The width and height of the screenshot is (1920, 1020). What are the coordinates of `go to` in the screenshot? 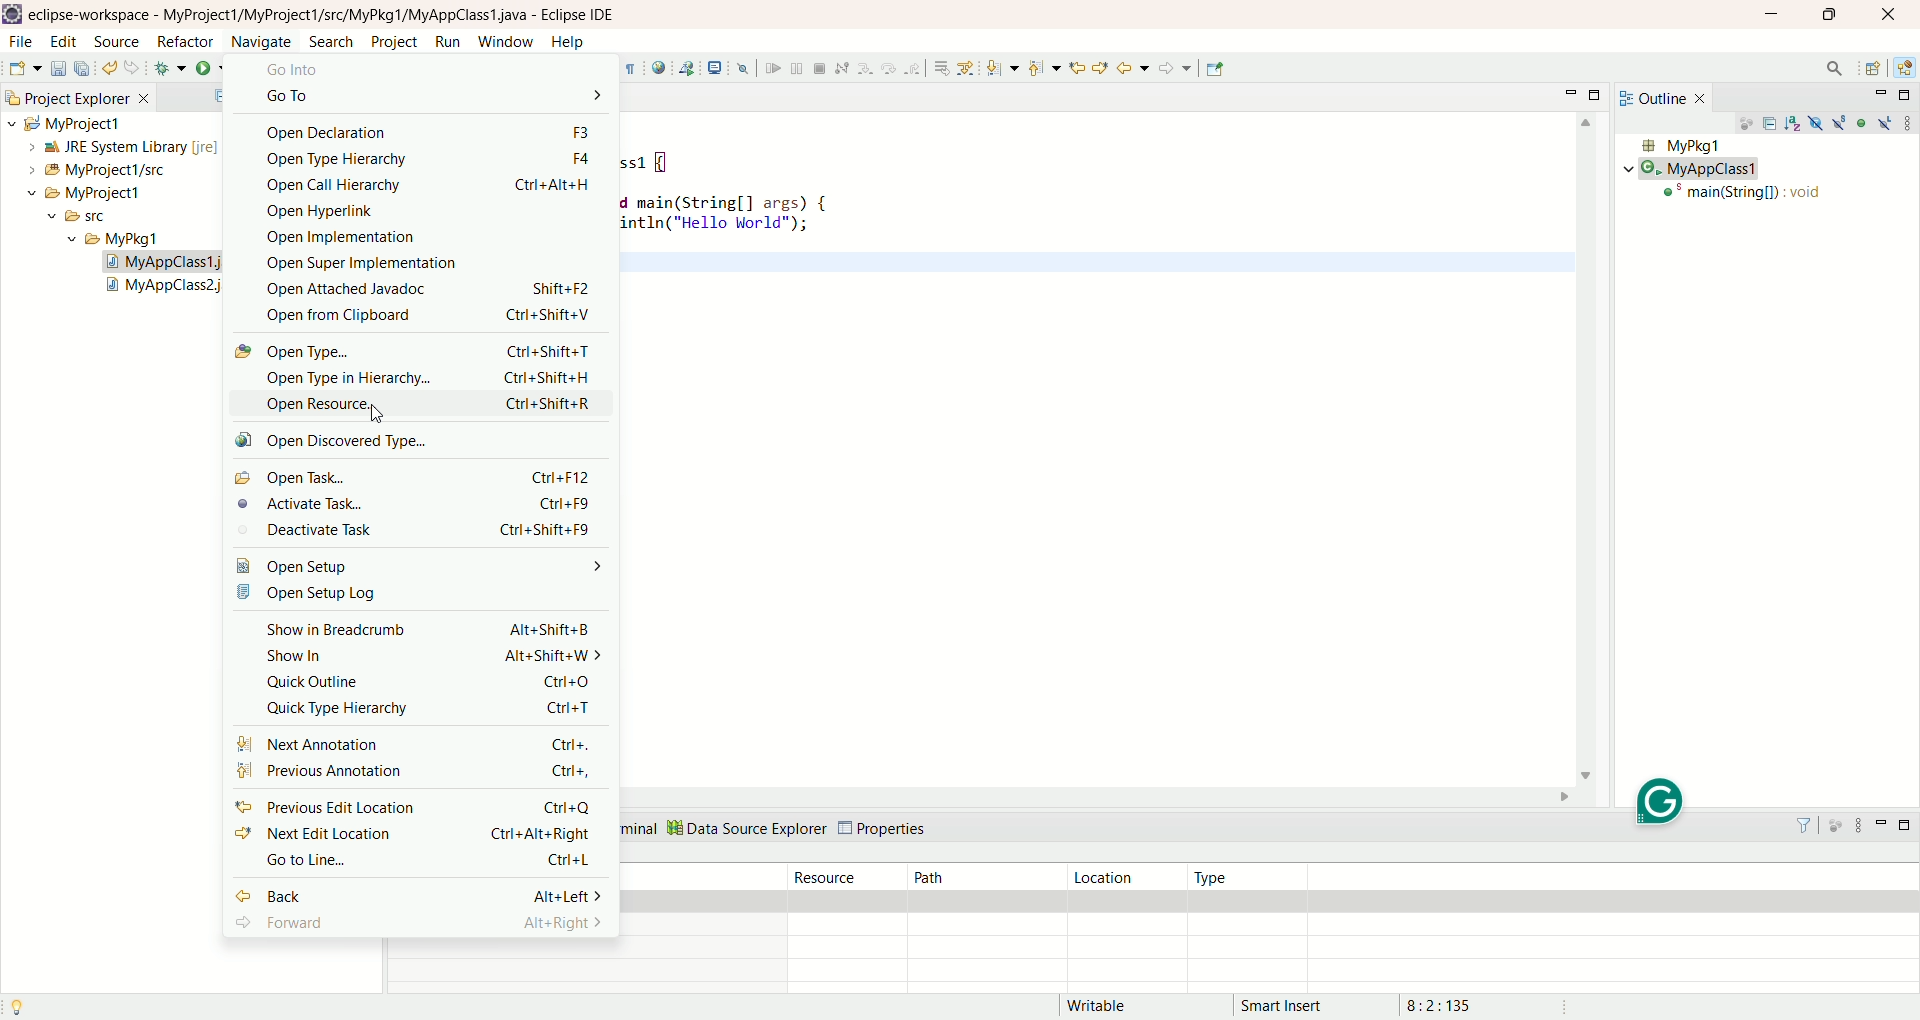 It's located at (433, 96).